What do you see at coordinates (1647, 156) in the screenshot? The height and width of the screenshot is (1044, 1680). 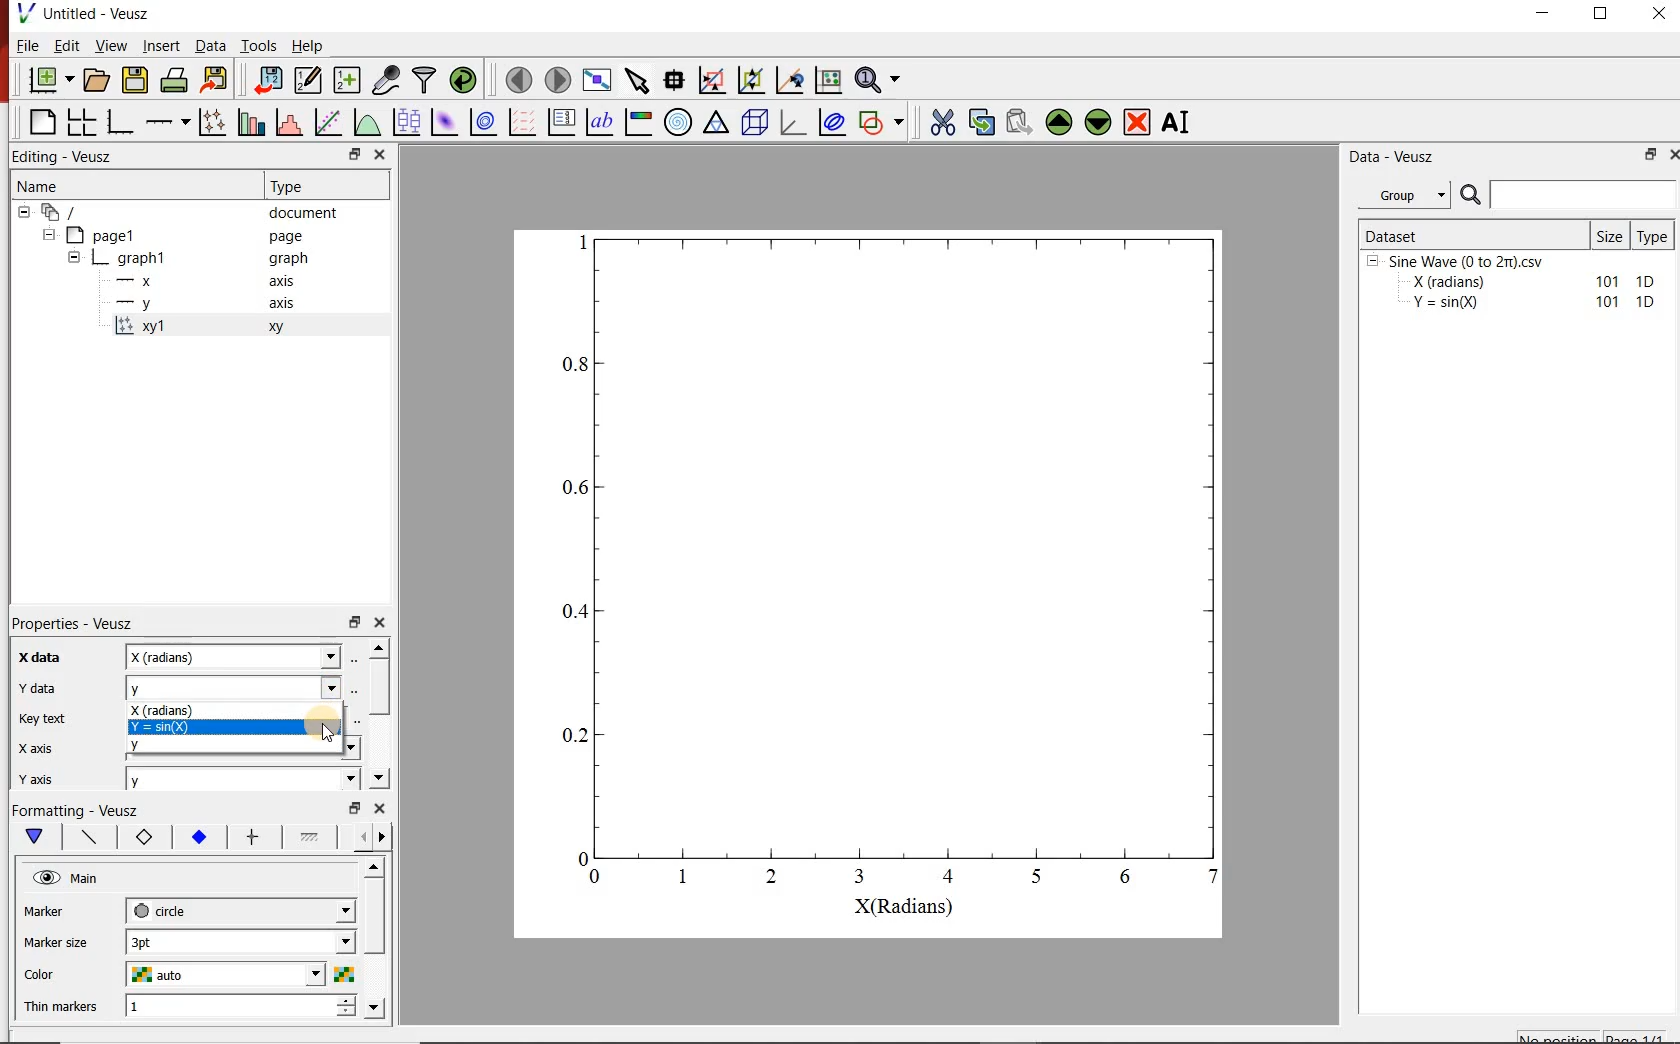 I see `Min/Max` at bounding box center [1647, 156].